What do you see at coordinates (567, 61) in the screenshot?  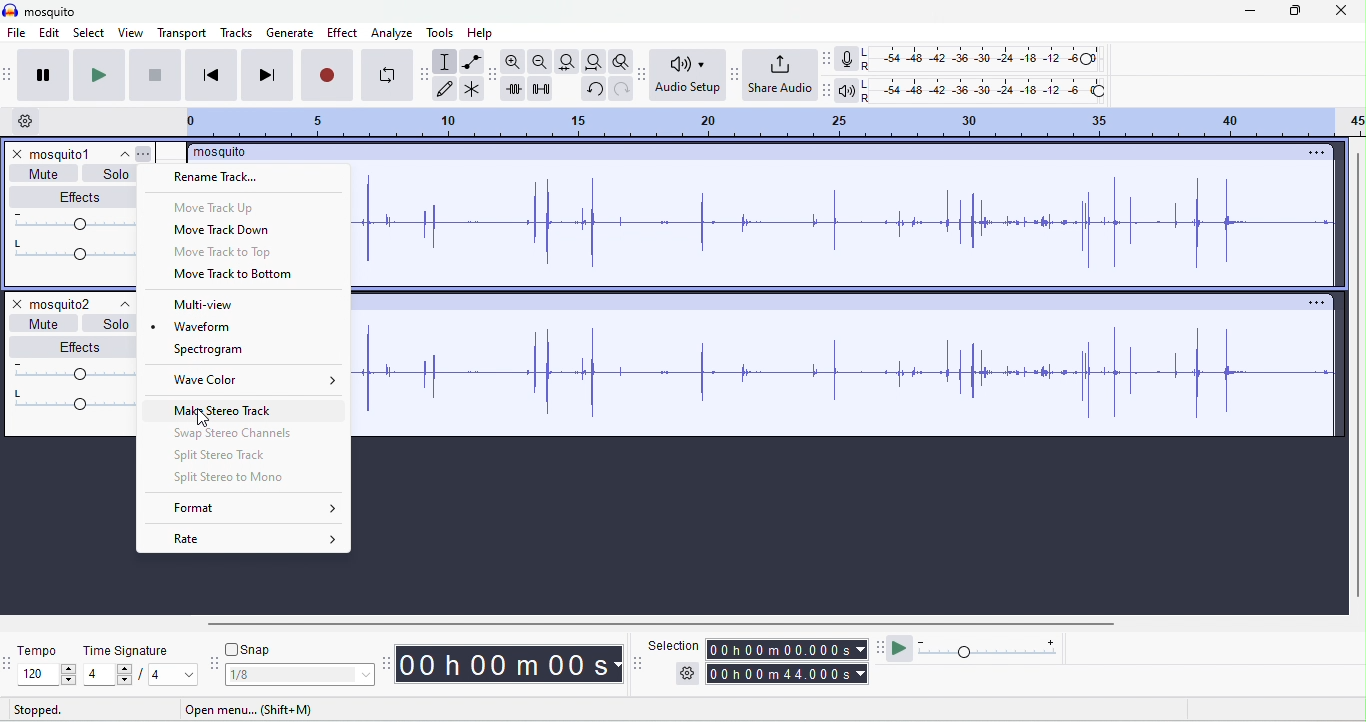 I see `fit to track width` at bounding box center [567, 61].